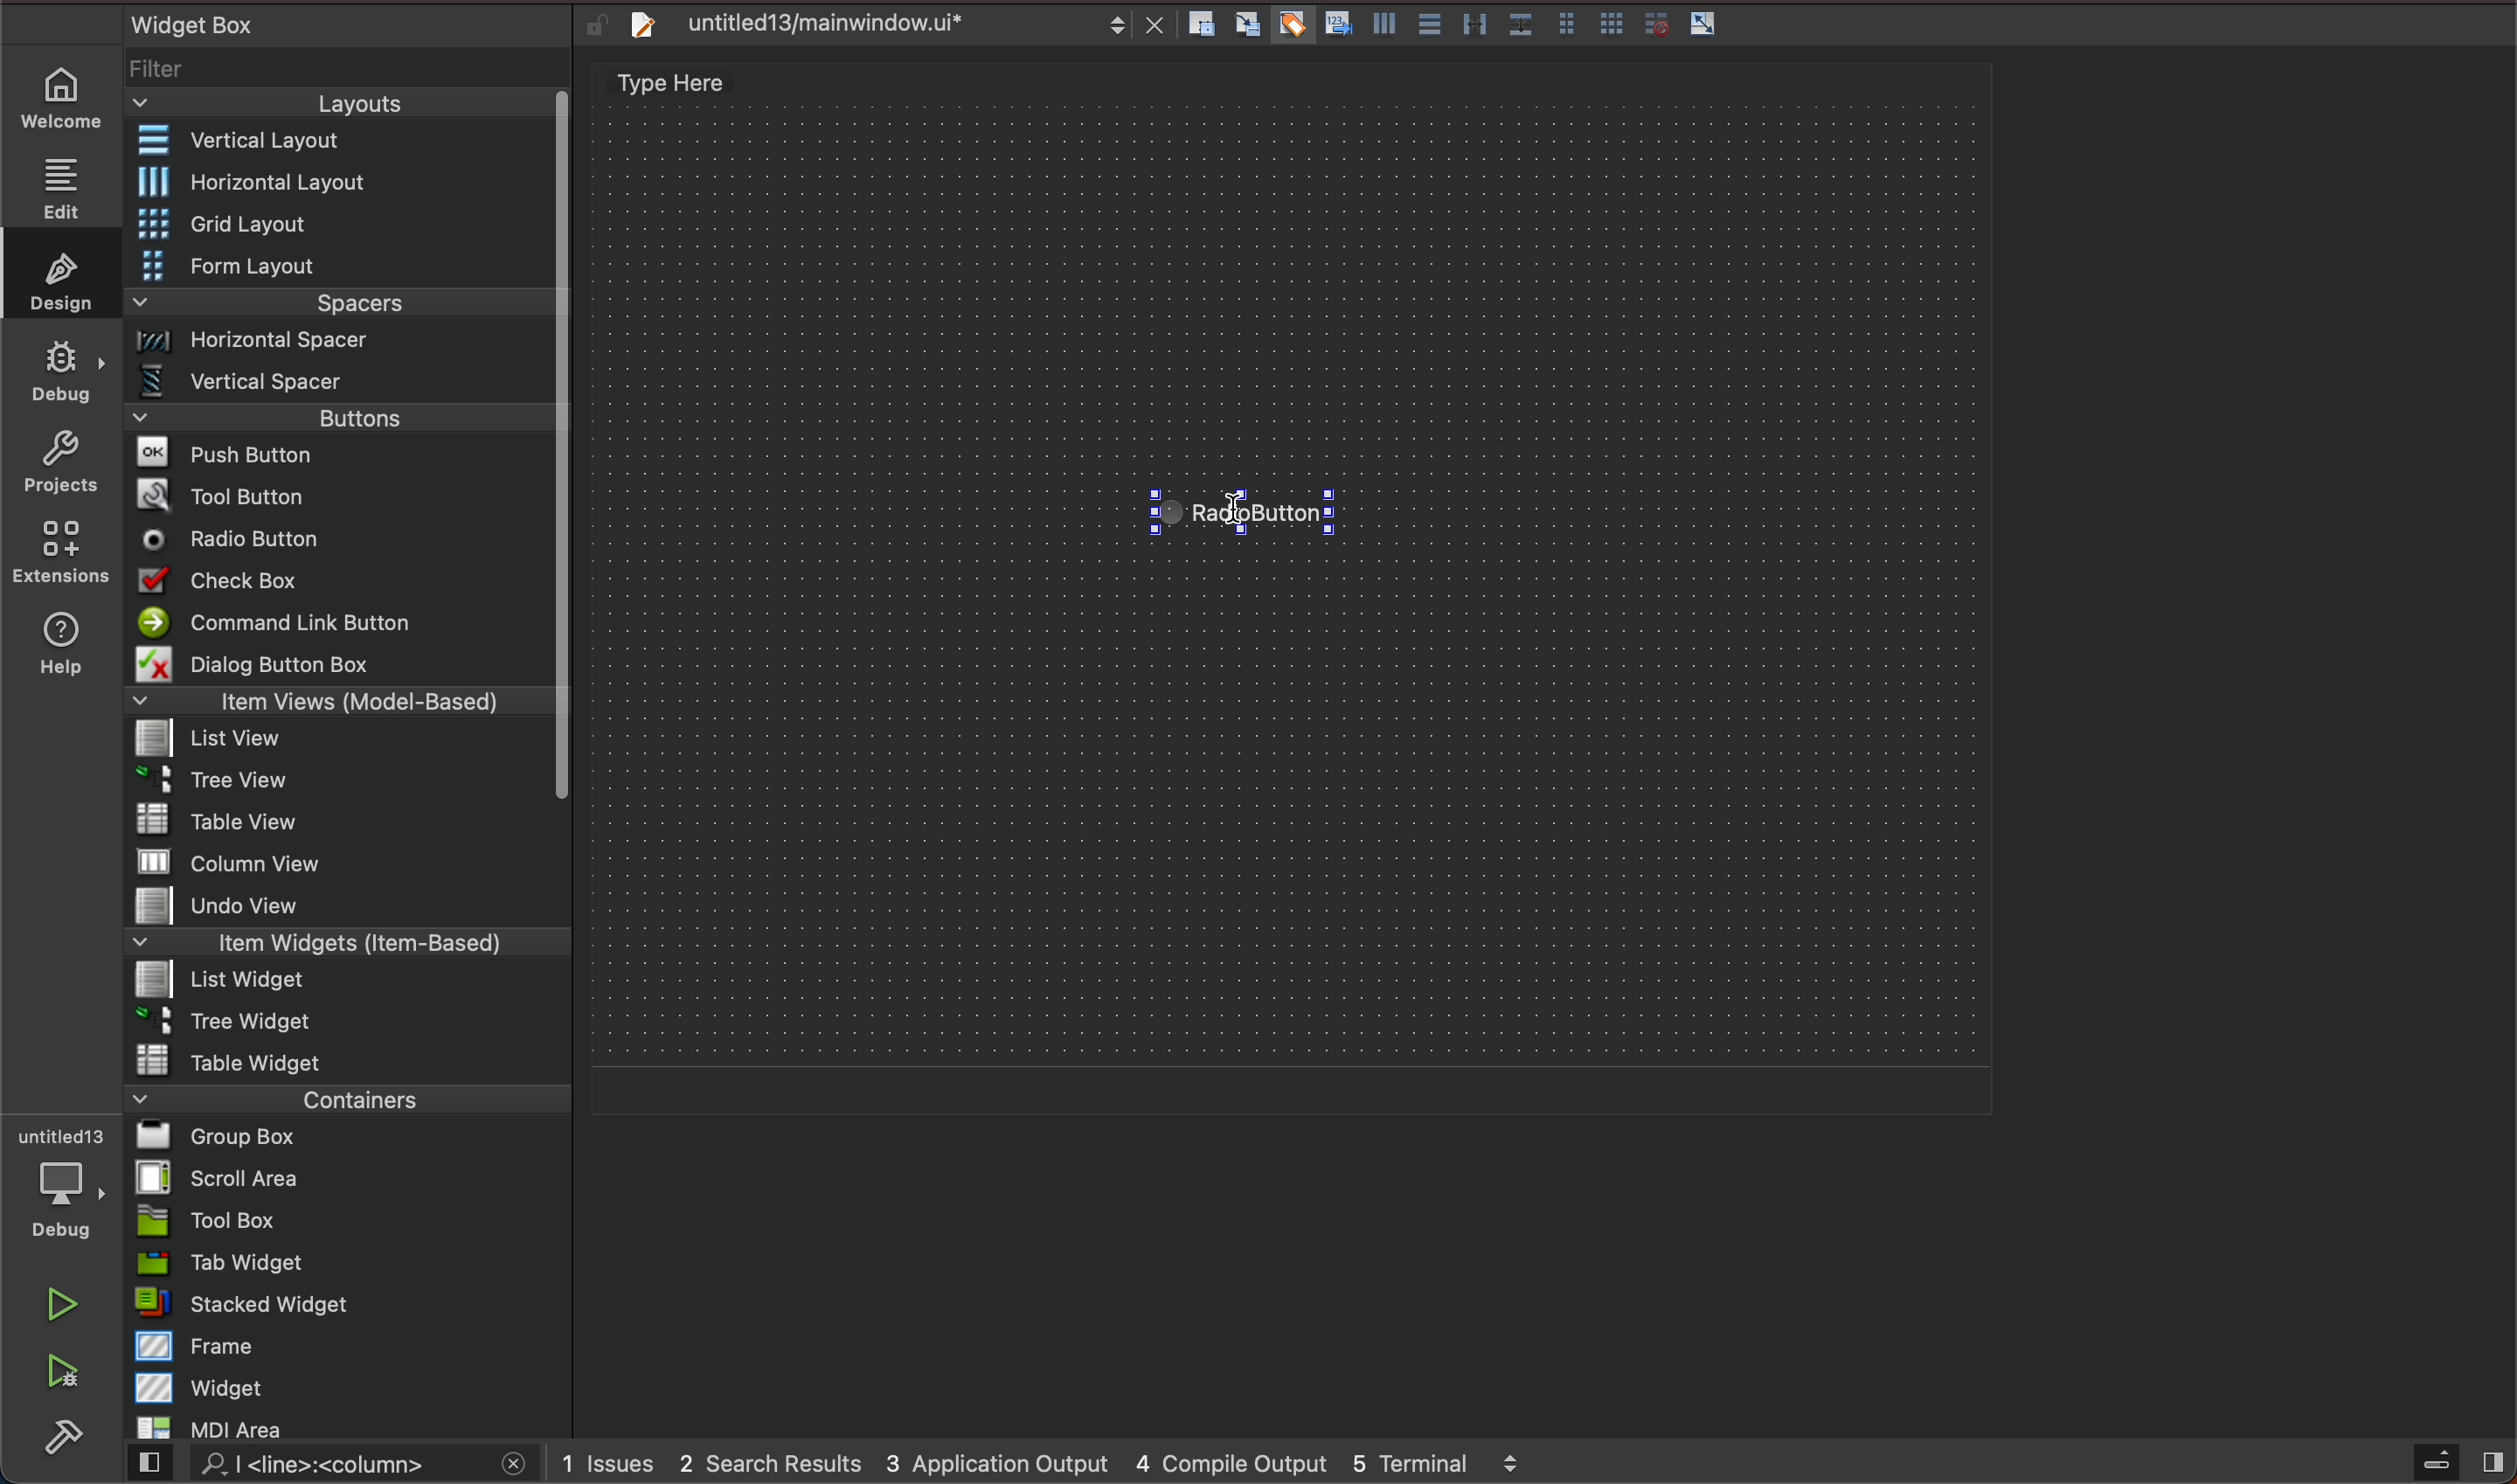  What do you see at coordinates (339, 540) in the screenshot?
I see `radio` at bounding box center [339, 540].